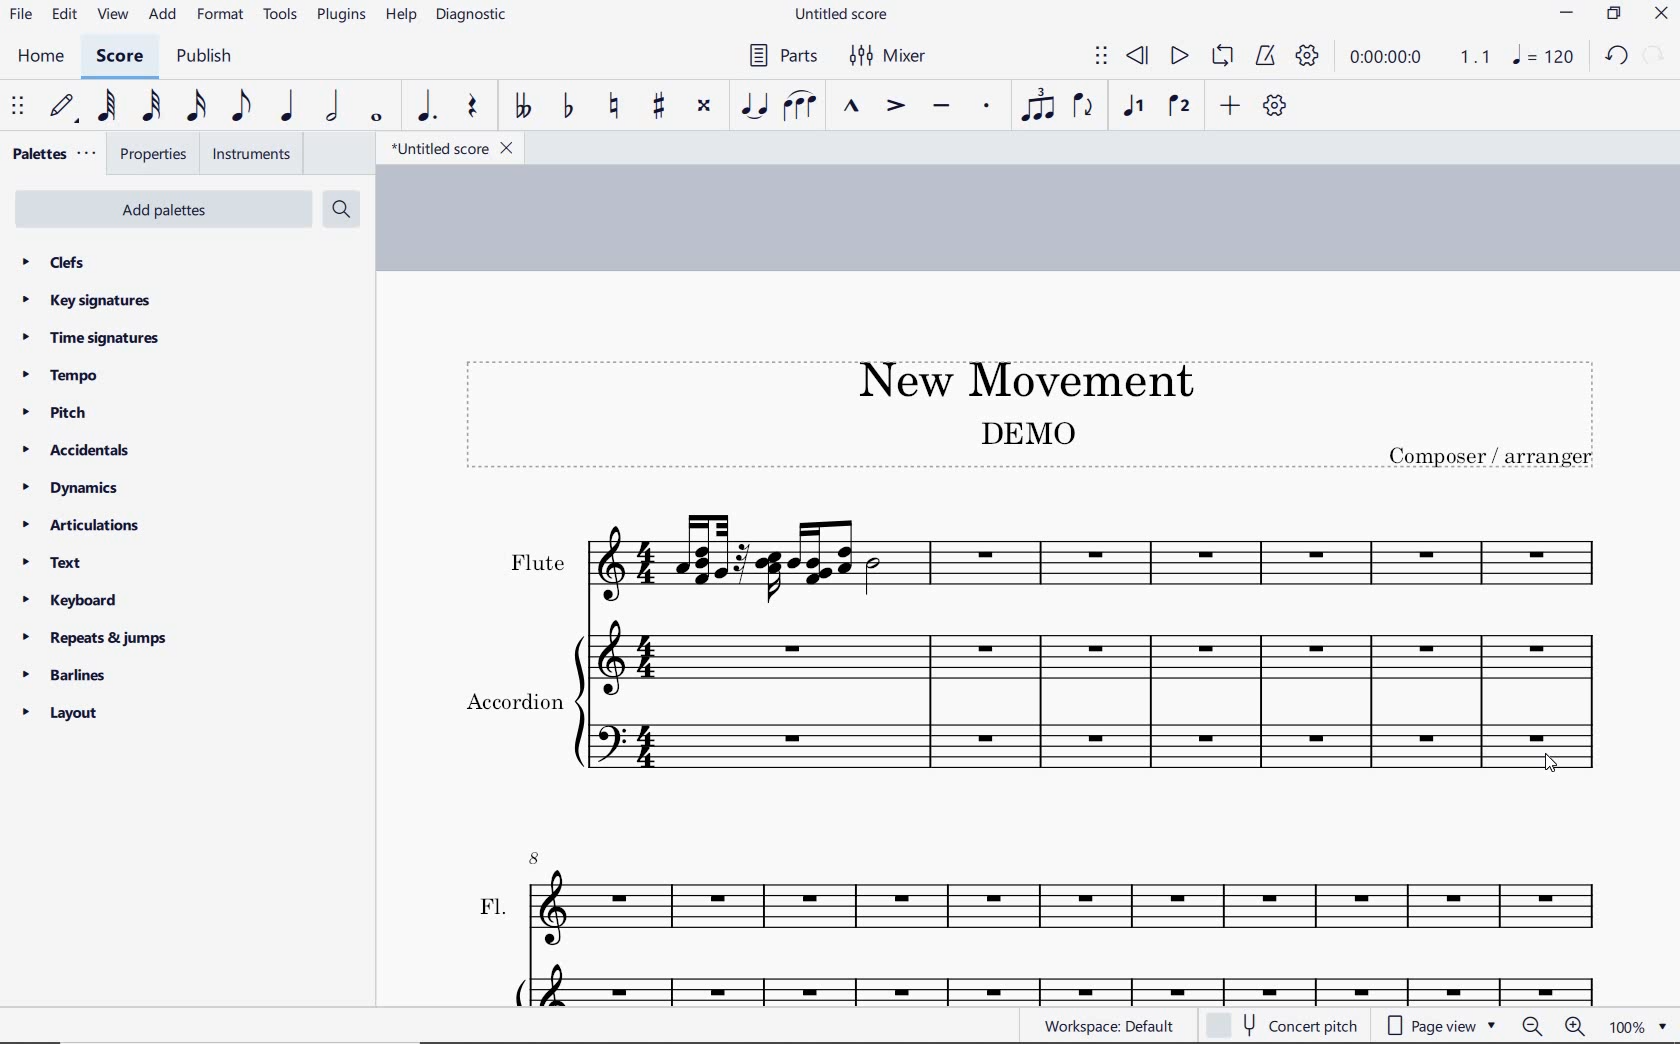  Describe the element at coordinates (1073, 984) in the screenshot. I see `Acc.` at that location.